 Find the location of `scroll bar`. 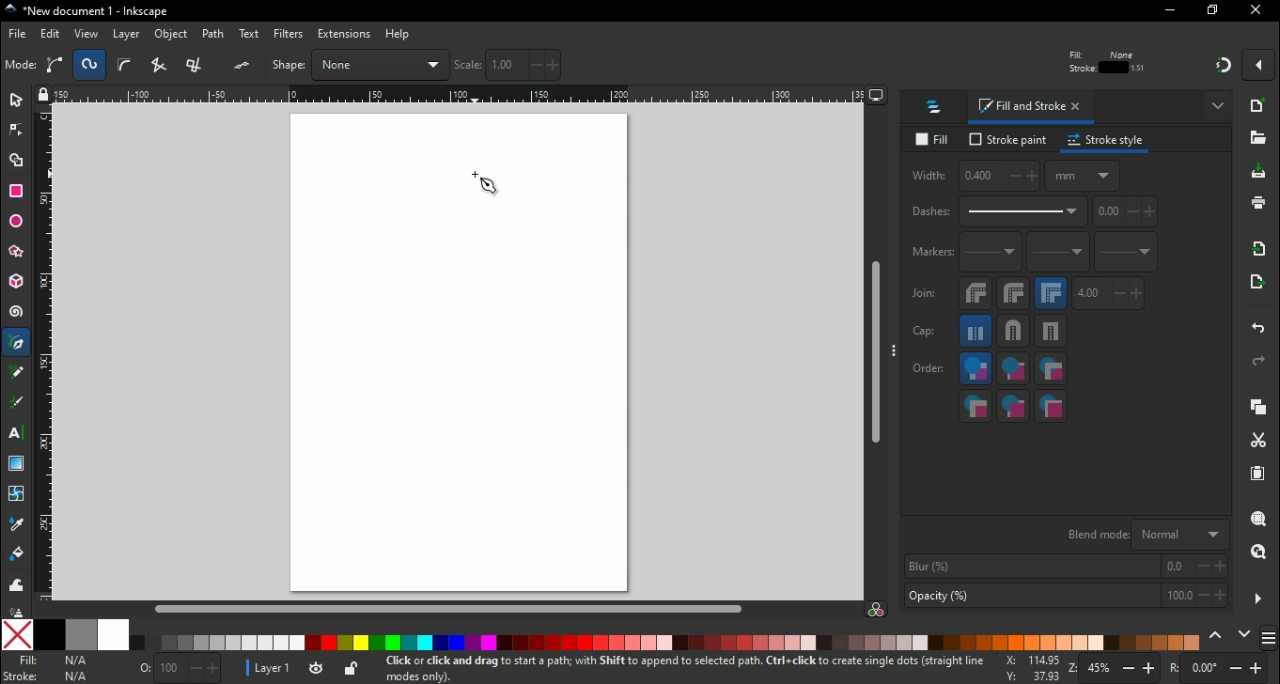

scroll bar is located at coordinates (448, 607).